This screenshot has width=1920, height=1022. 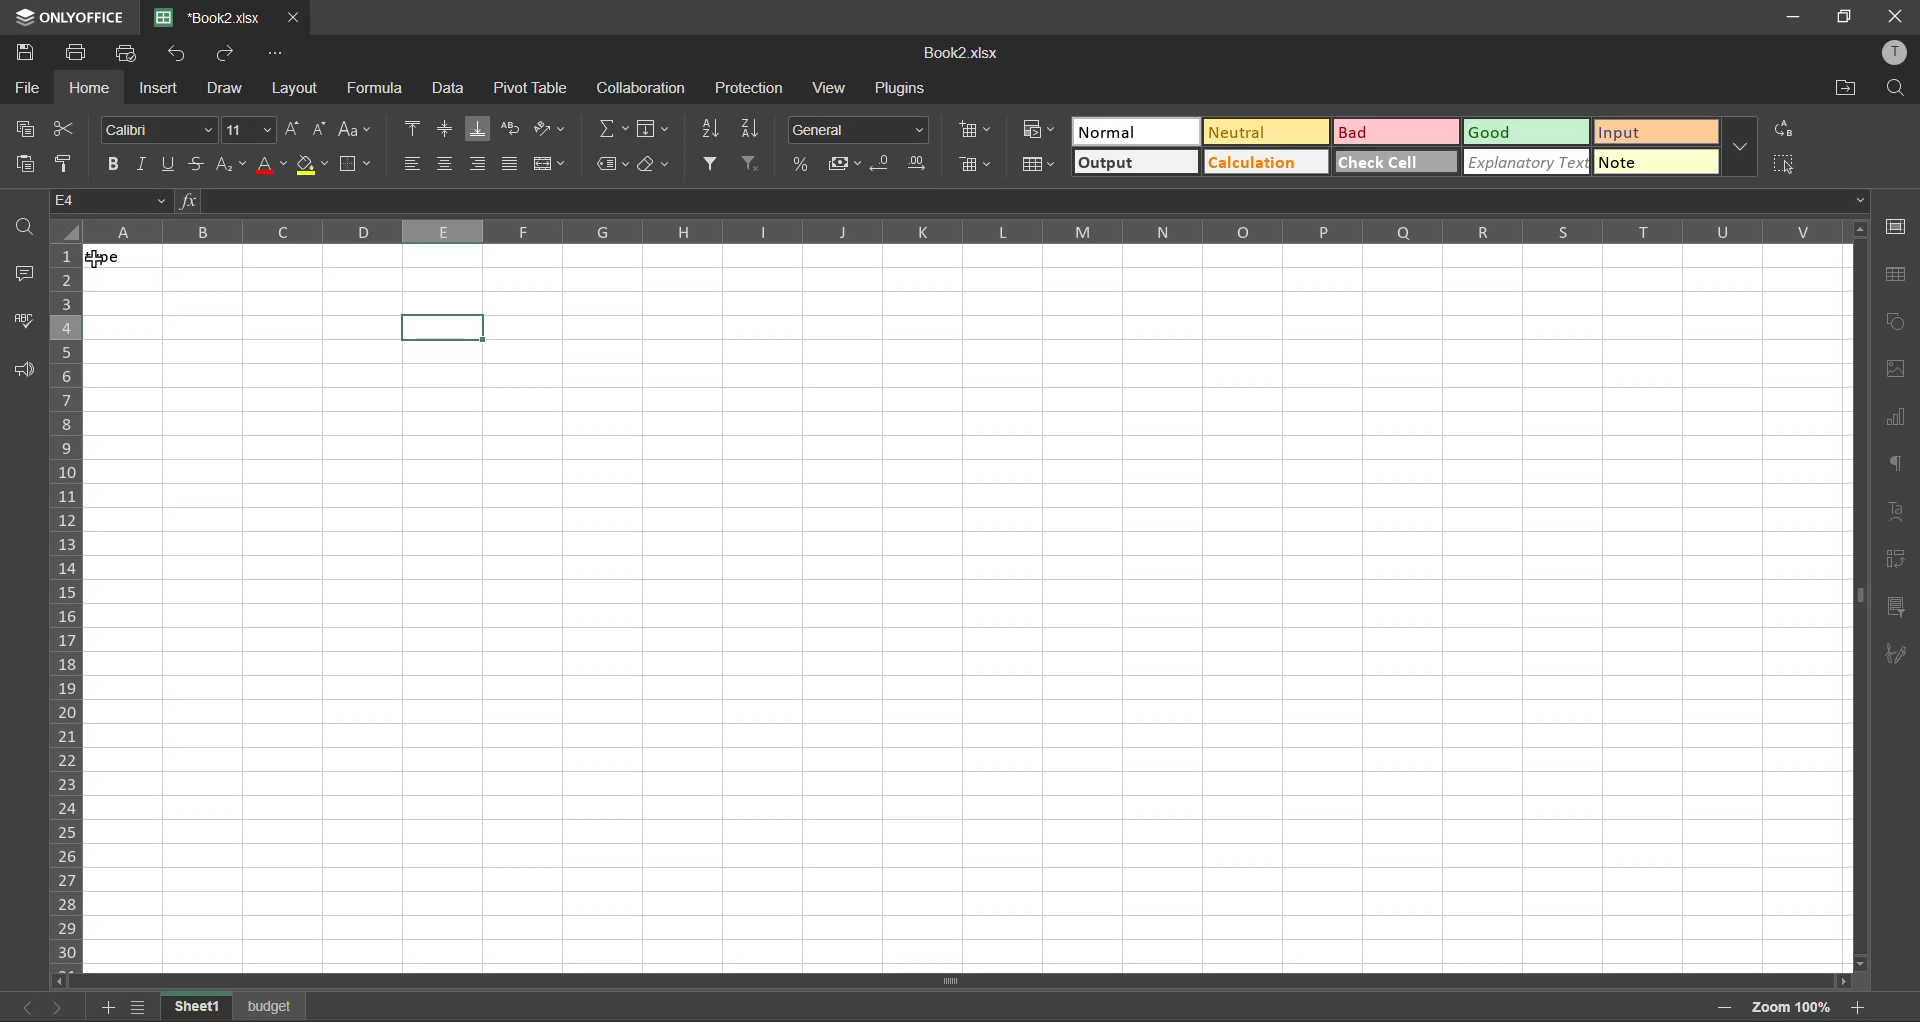 I want to click on filename, so click(x=205, y=18).